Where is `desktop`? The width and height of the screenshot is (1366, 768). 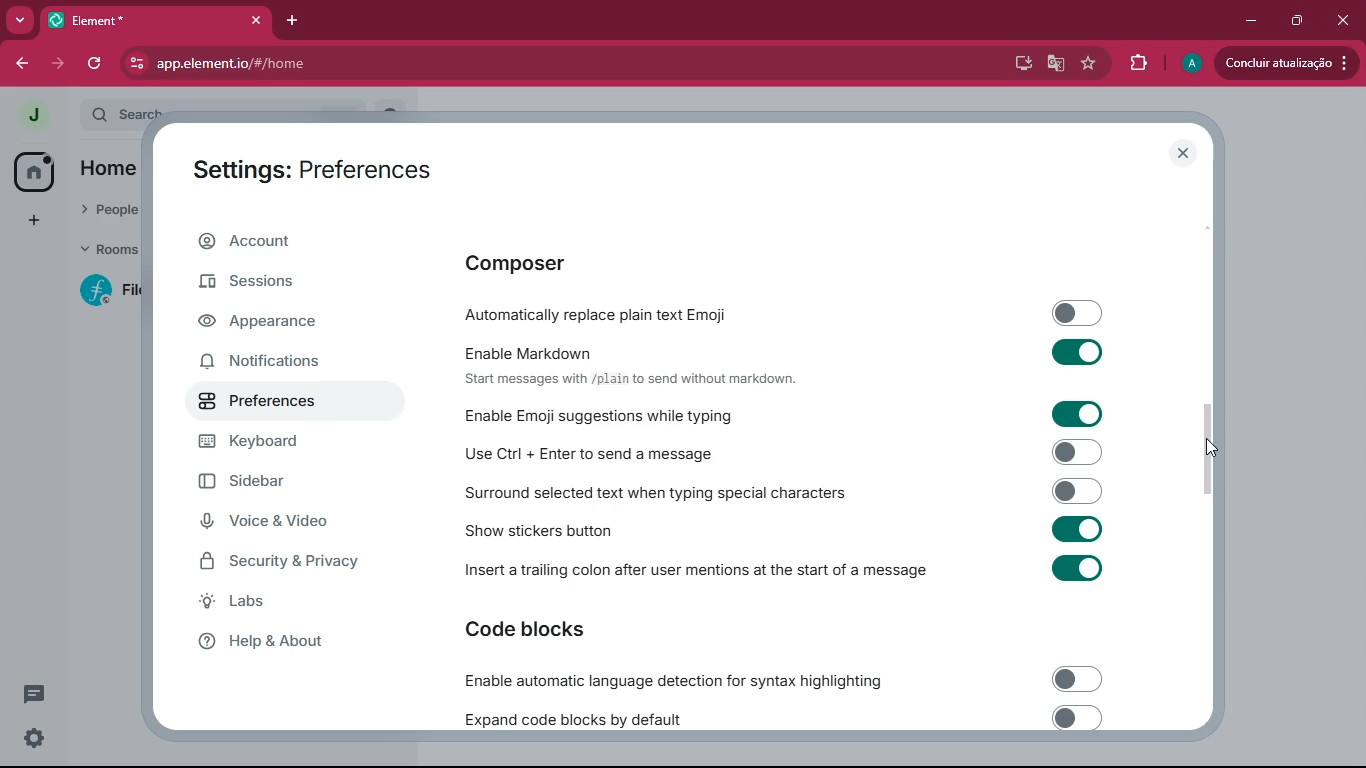
desktop is located at coordinates (1015, 62).